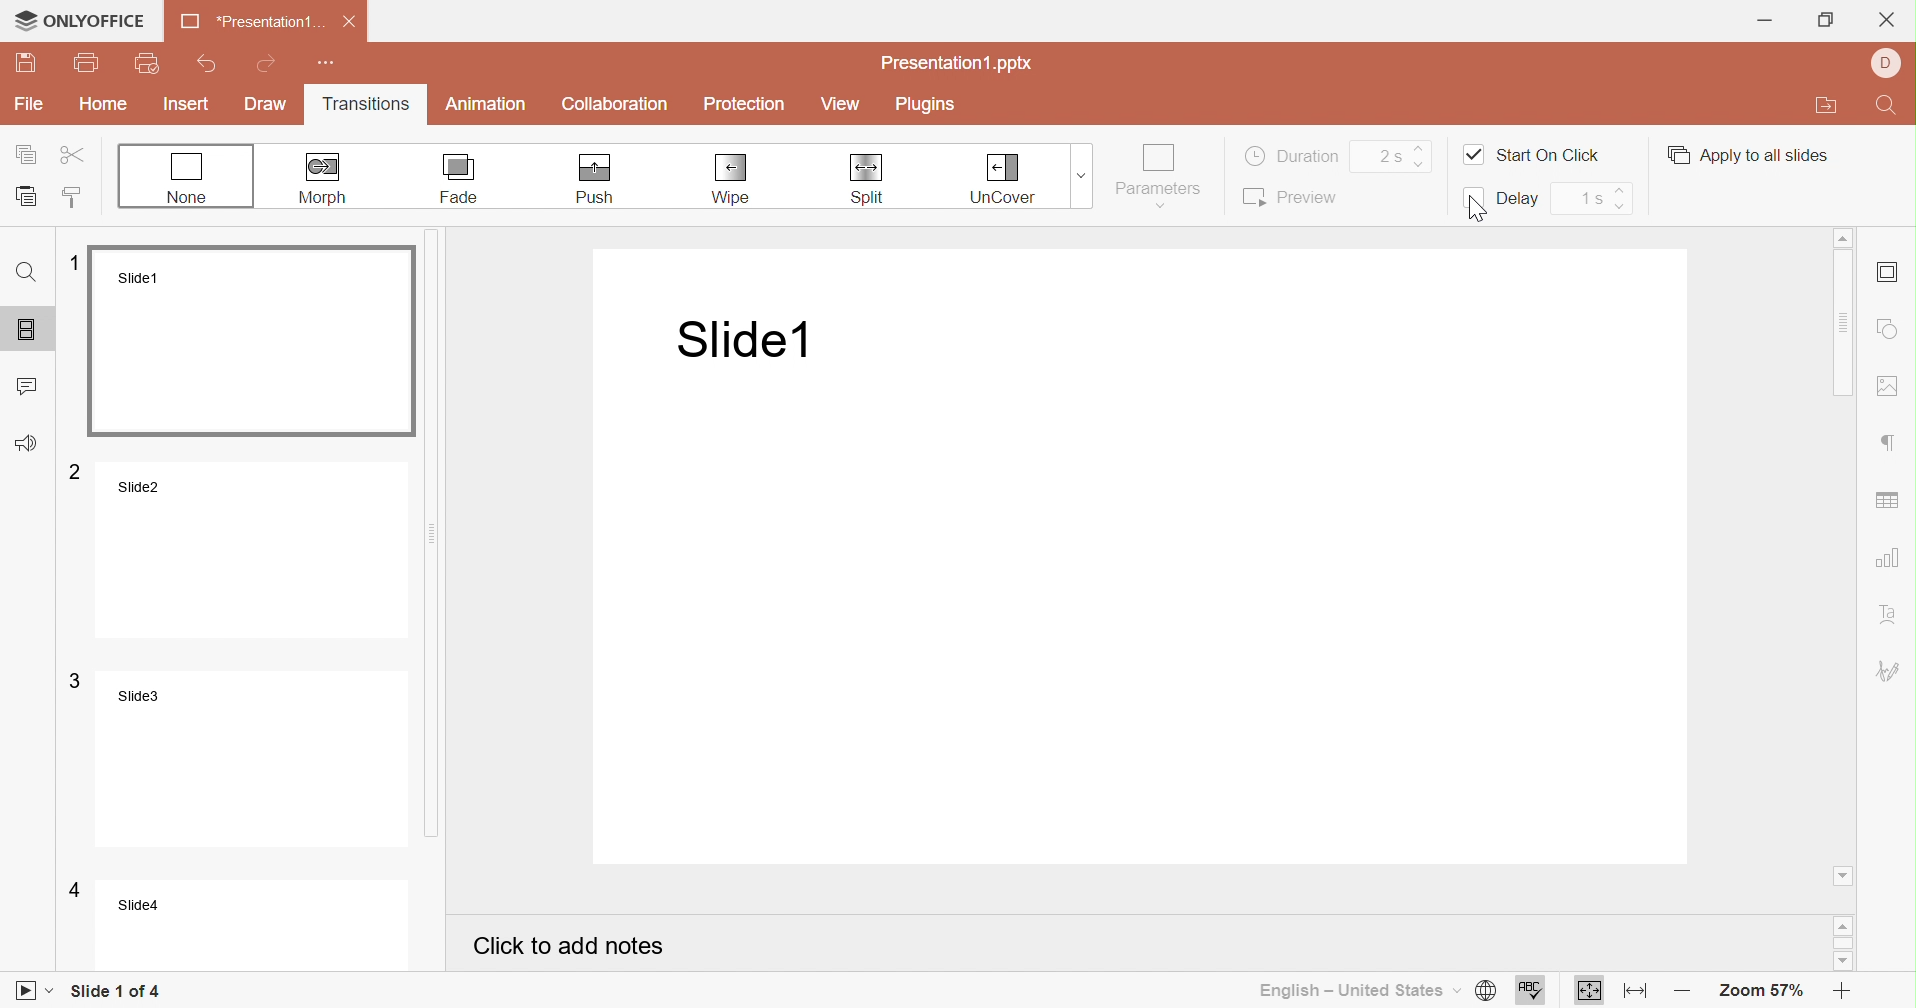  What do you see at coordinates (261, 927) in the screenshot?
I see `Slide4` at bounding box center [261, 927].